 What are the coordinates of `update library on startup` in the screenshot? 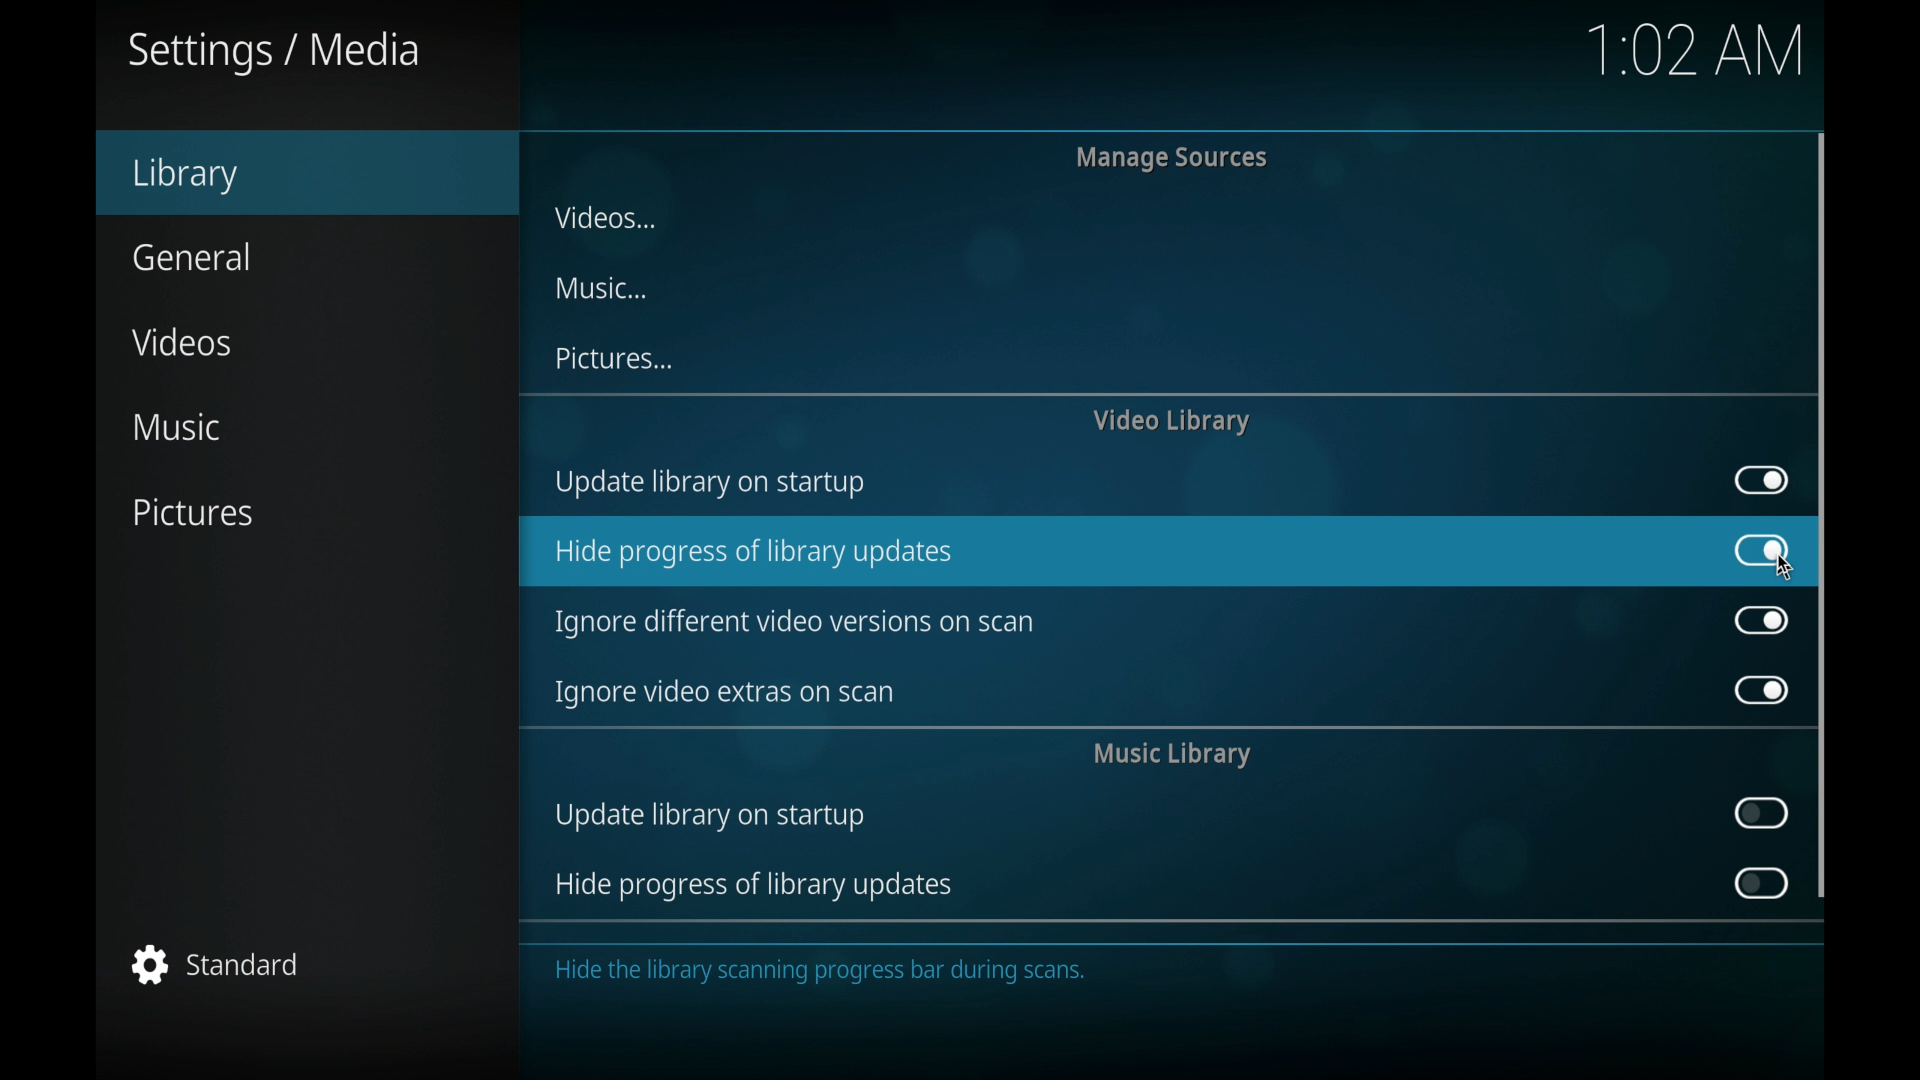 It's located at (710, 816).